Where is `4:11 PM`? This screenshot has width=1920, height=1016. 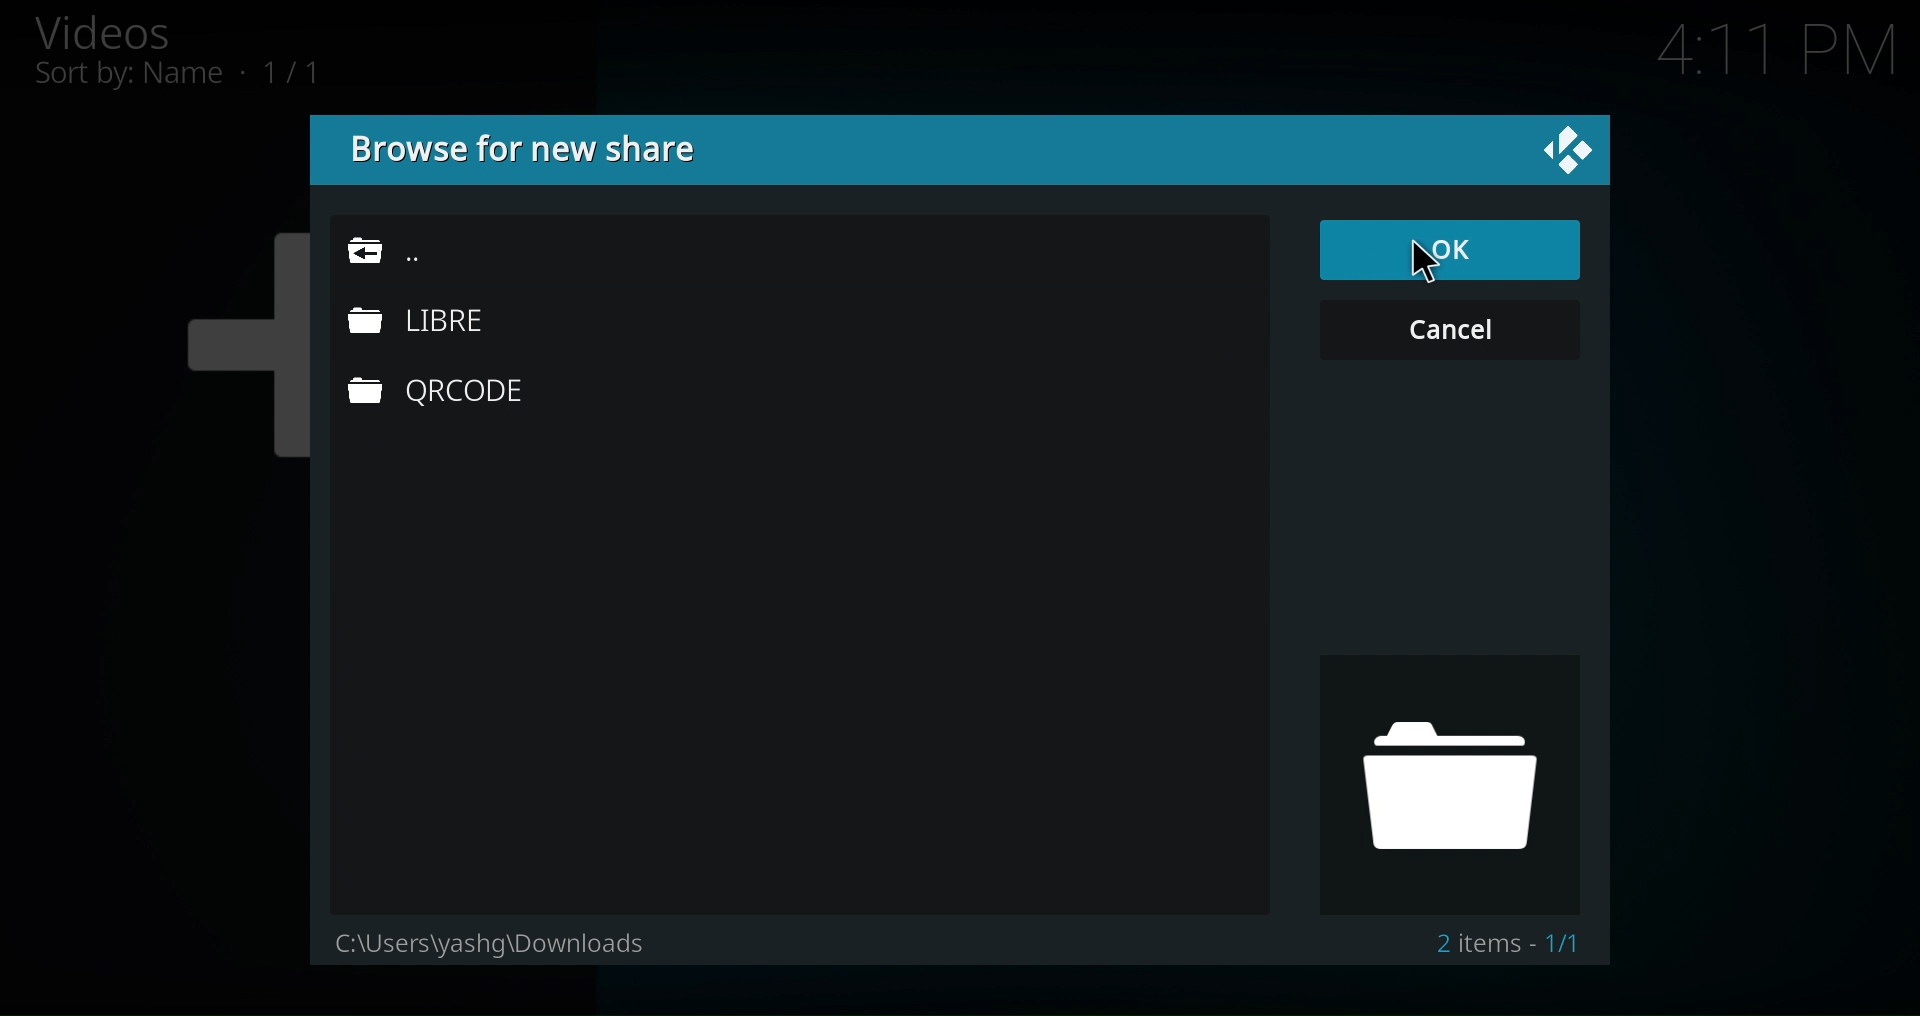
4:11 PM is located at coordinates (1756, 53).